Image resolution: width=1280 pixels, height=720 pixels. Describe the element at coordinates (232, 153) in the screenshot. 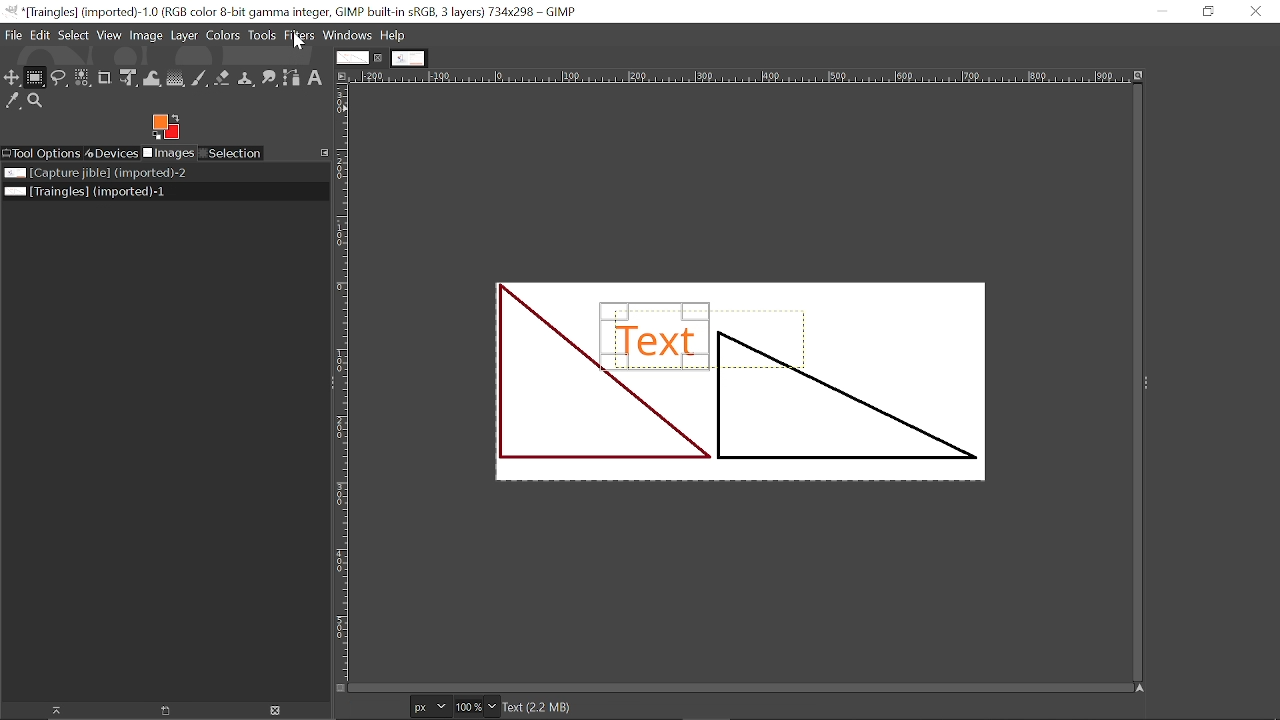

I see `Selection` at that location.